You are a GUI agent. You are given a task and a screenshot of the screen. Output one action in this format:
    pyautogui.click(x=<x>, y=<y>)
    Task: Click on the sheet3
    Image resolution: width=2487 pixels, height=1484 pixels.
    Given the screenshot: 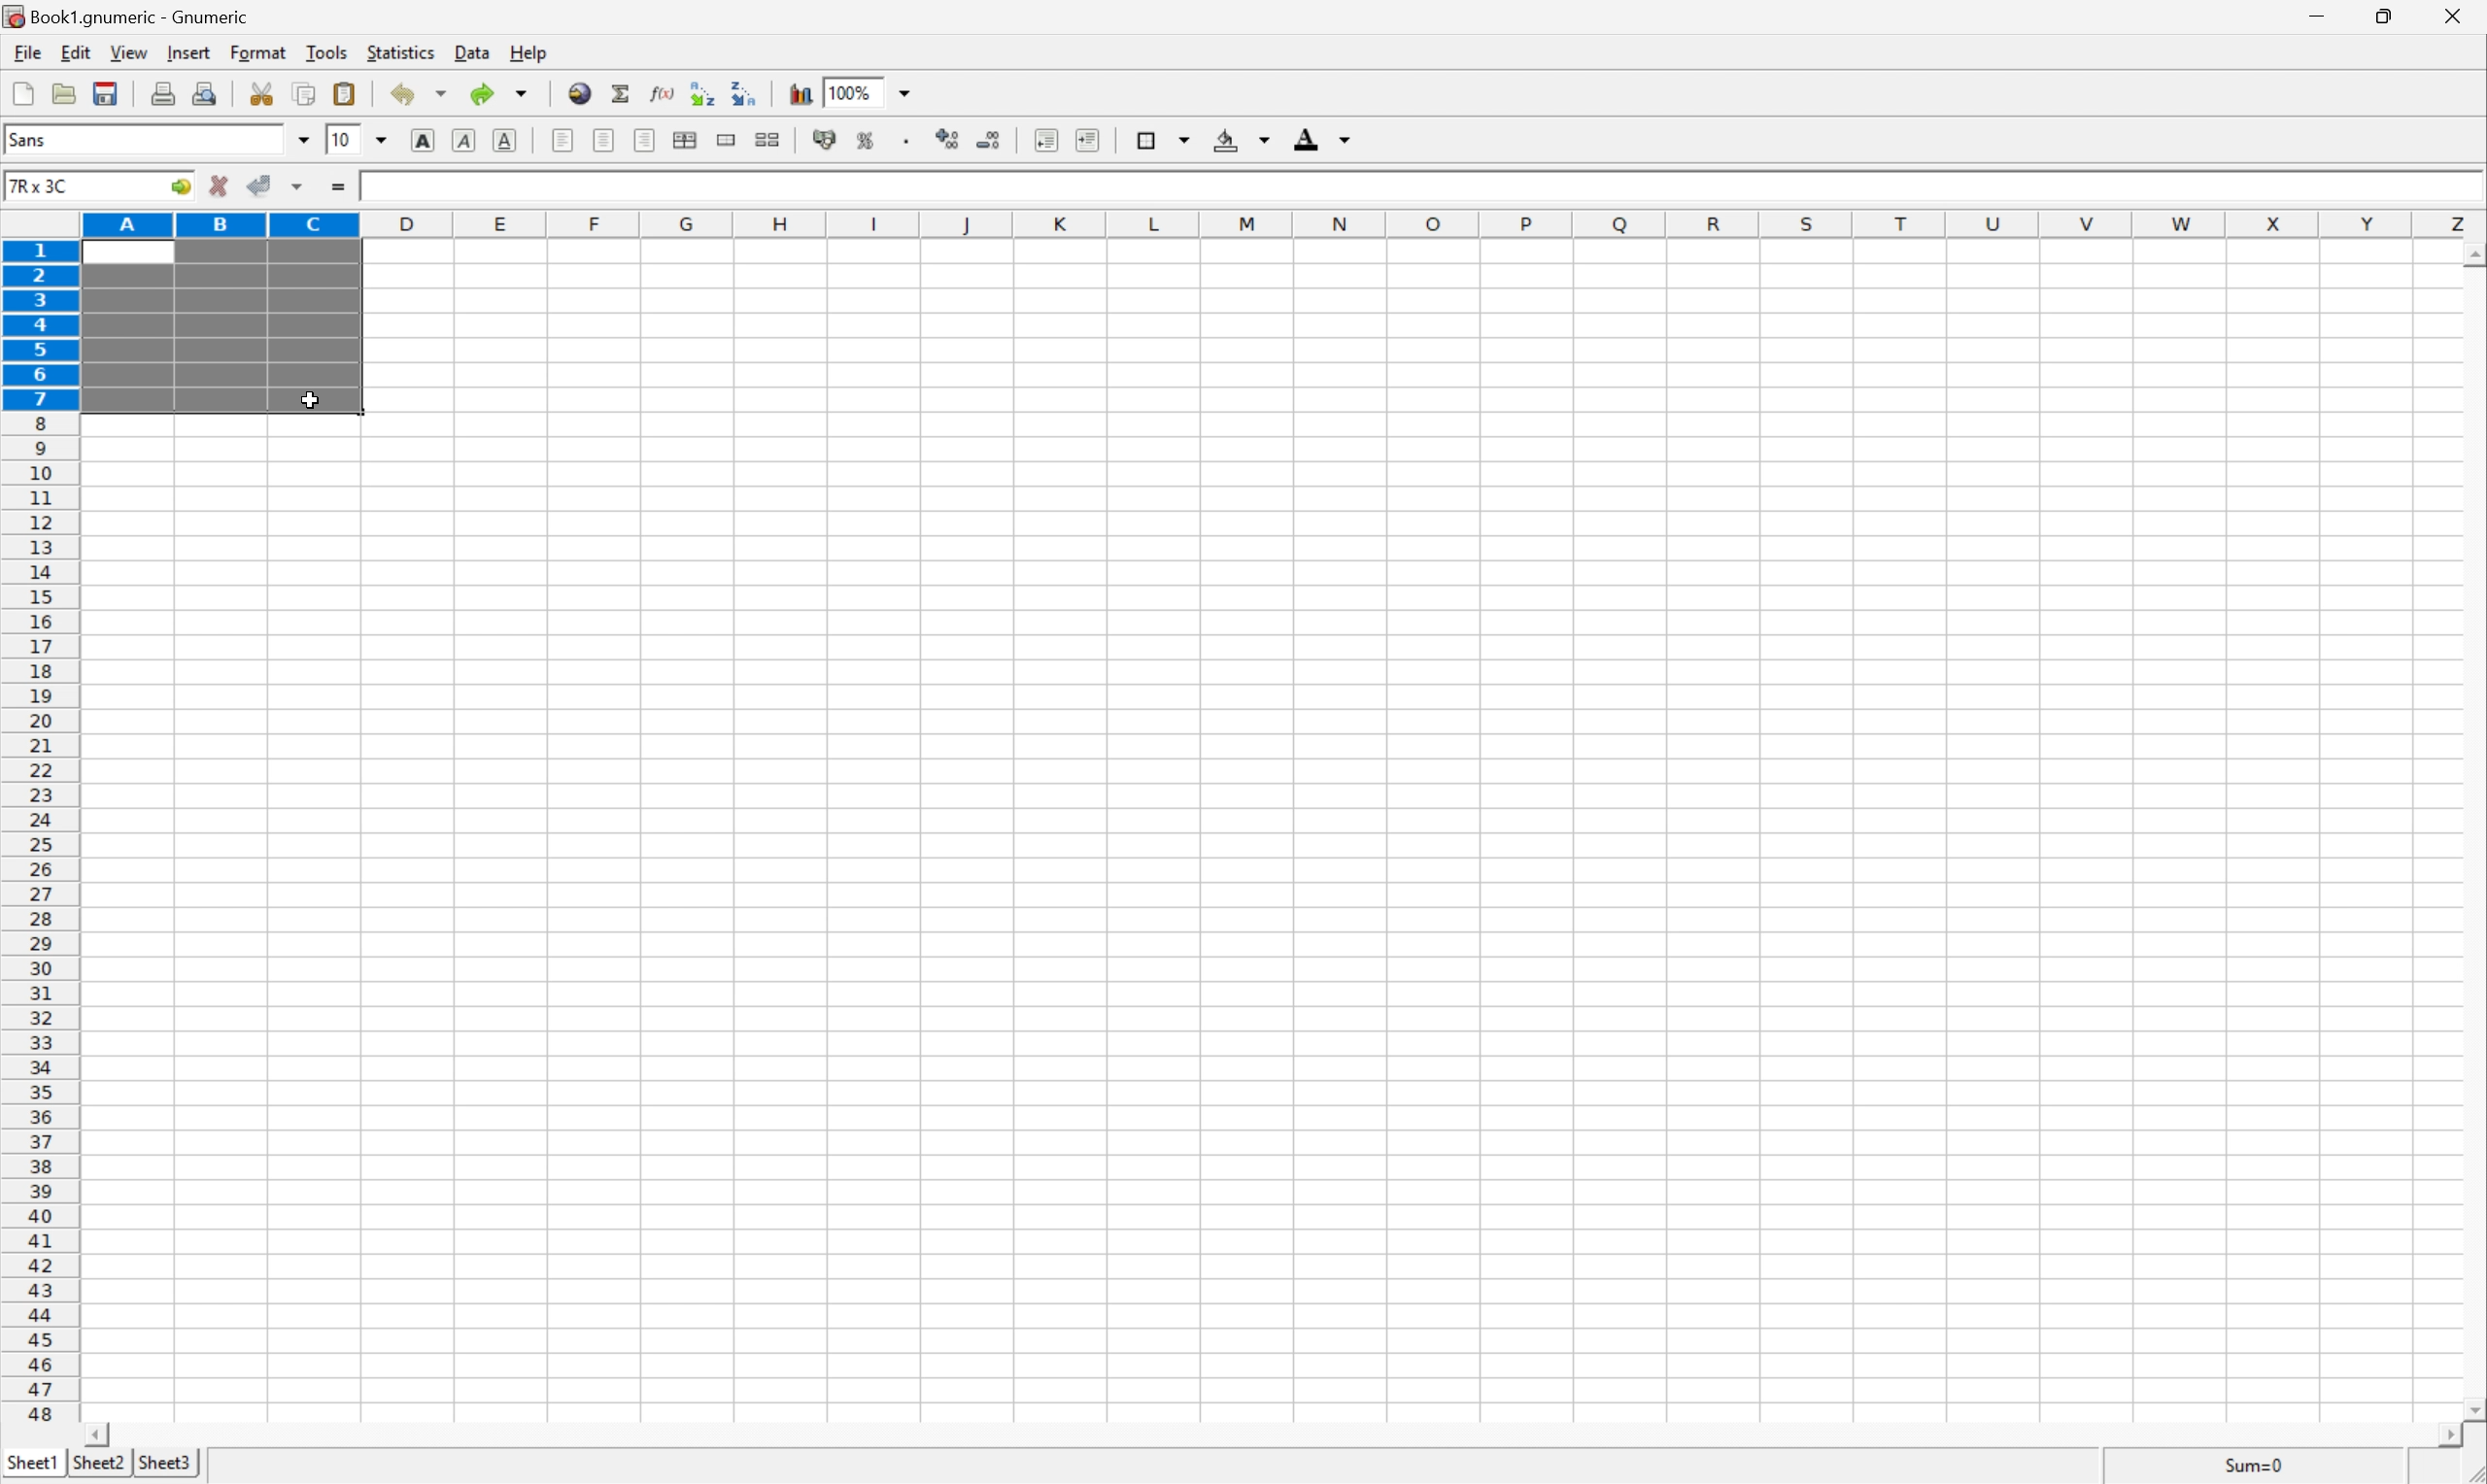 What is the action you would take?
    pyautogui.click(x=165, y=1466)
    